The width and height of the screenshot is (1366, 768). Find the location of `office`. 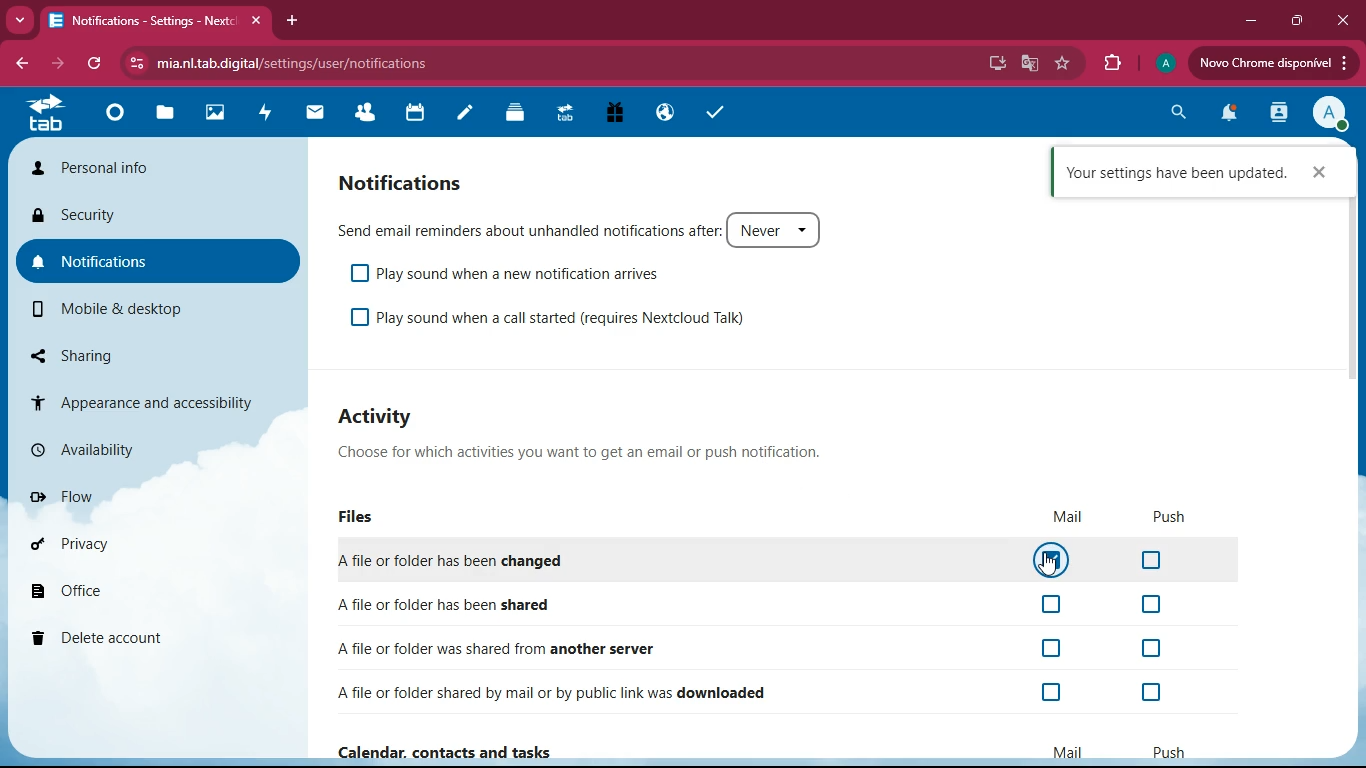

office is located at coordinates (119, 590).